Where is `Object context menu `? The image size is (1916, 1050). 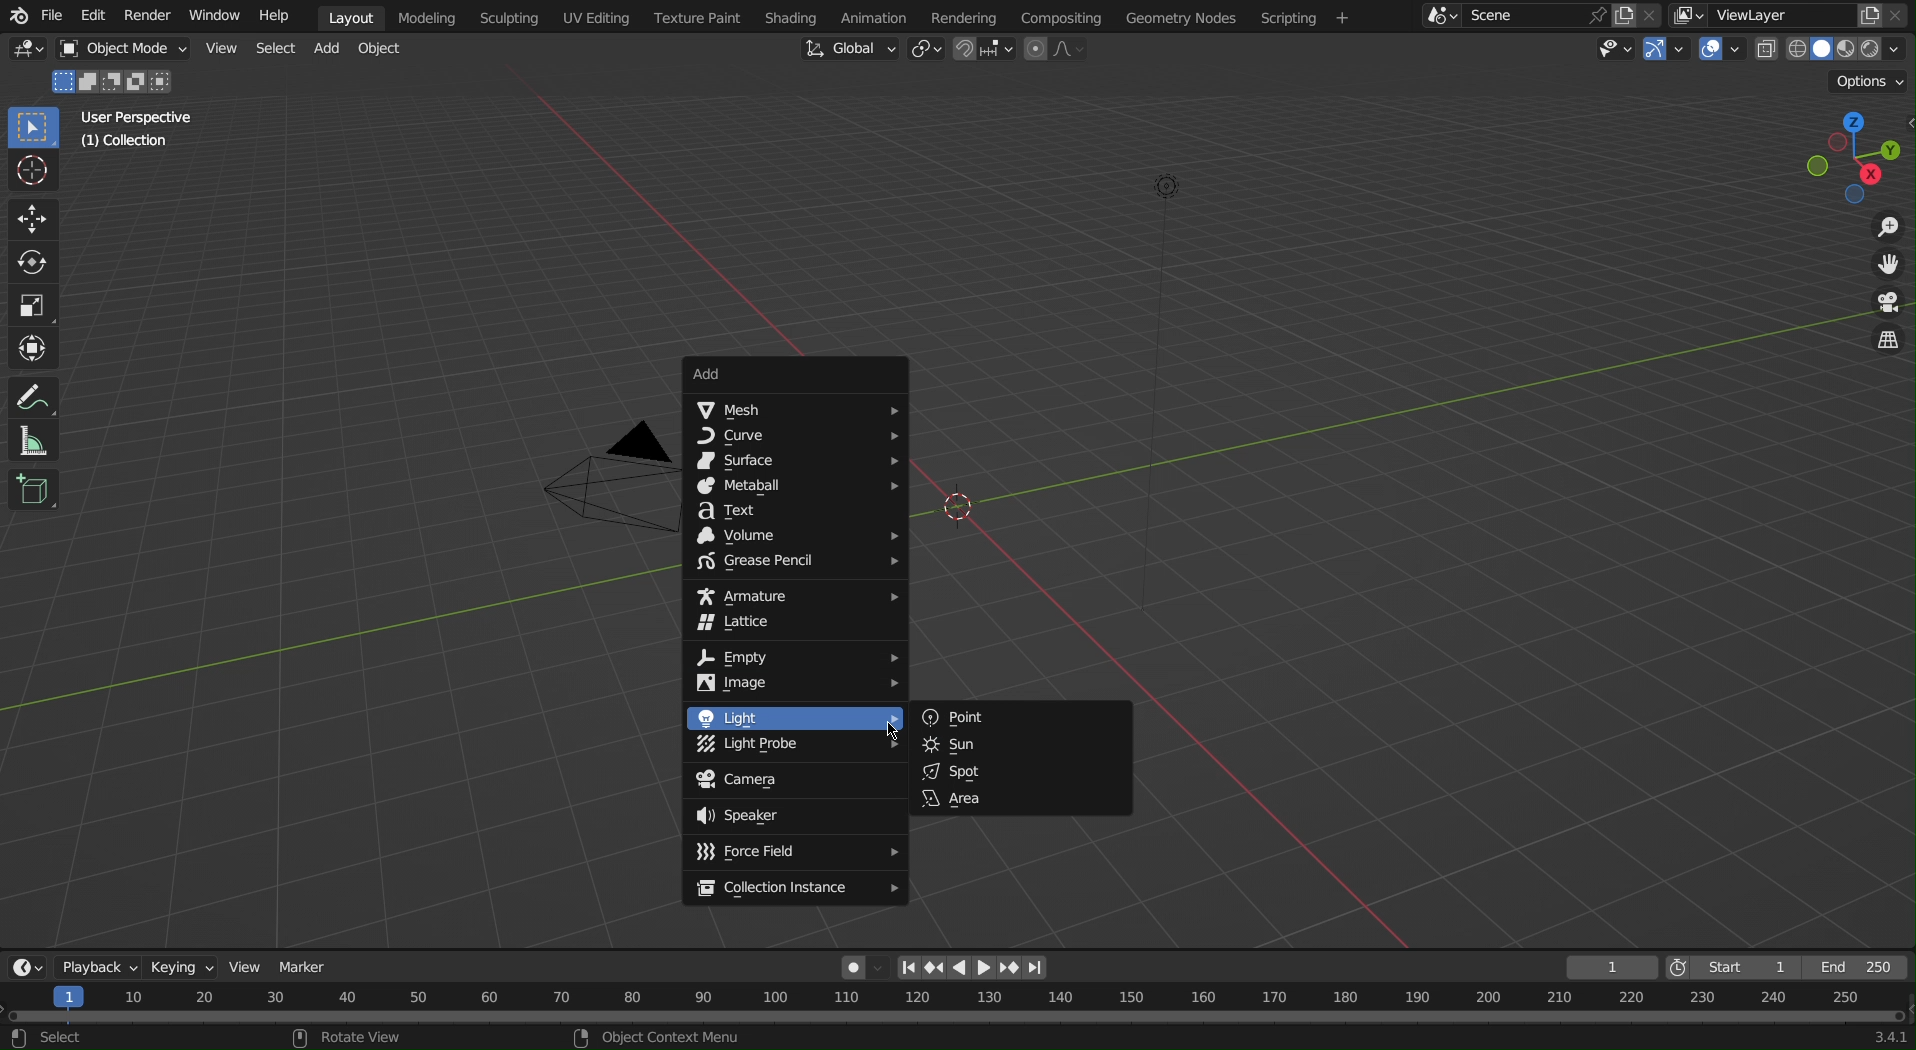
Object context menu  is located at coordinates (660, 1036).